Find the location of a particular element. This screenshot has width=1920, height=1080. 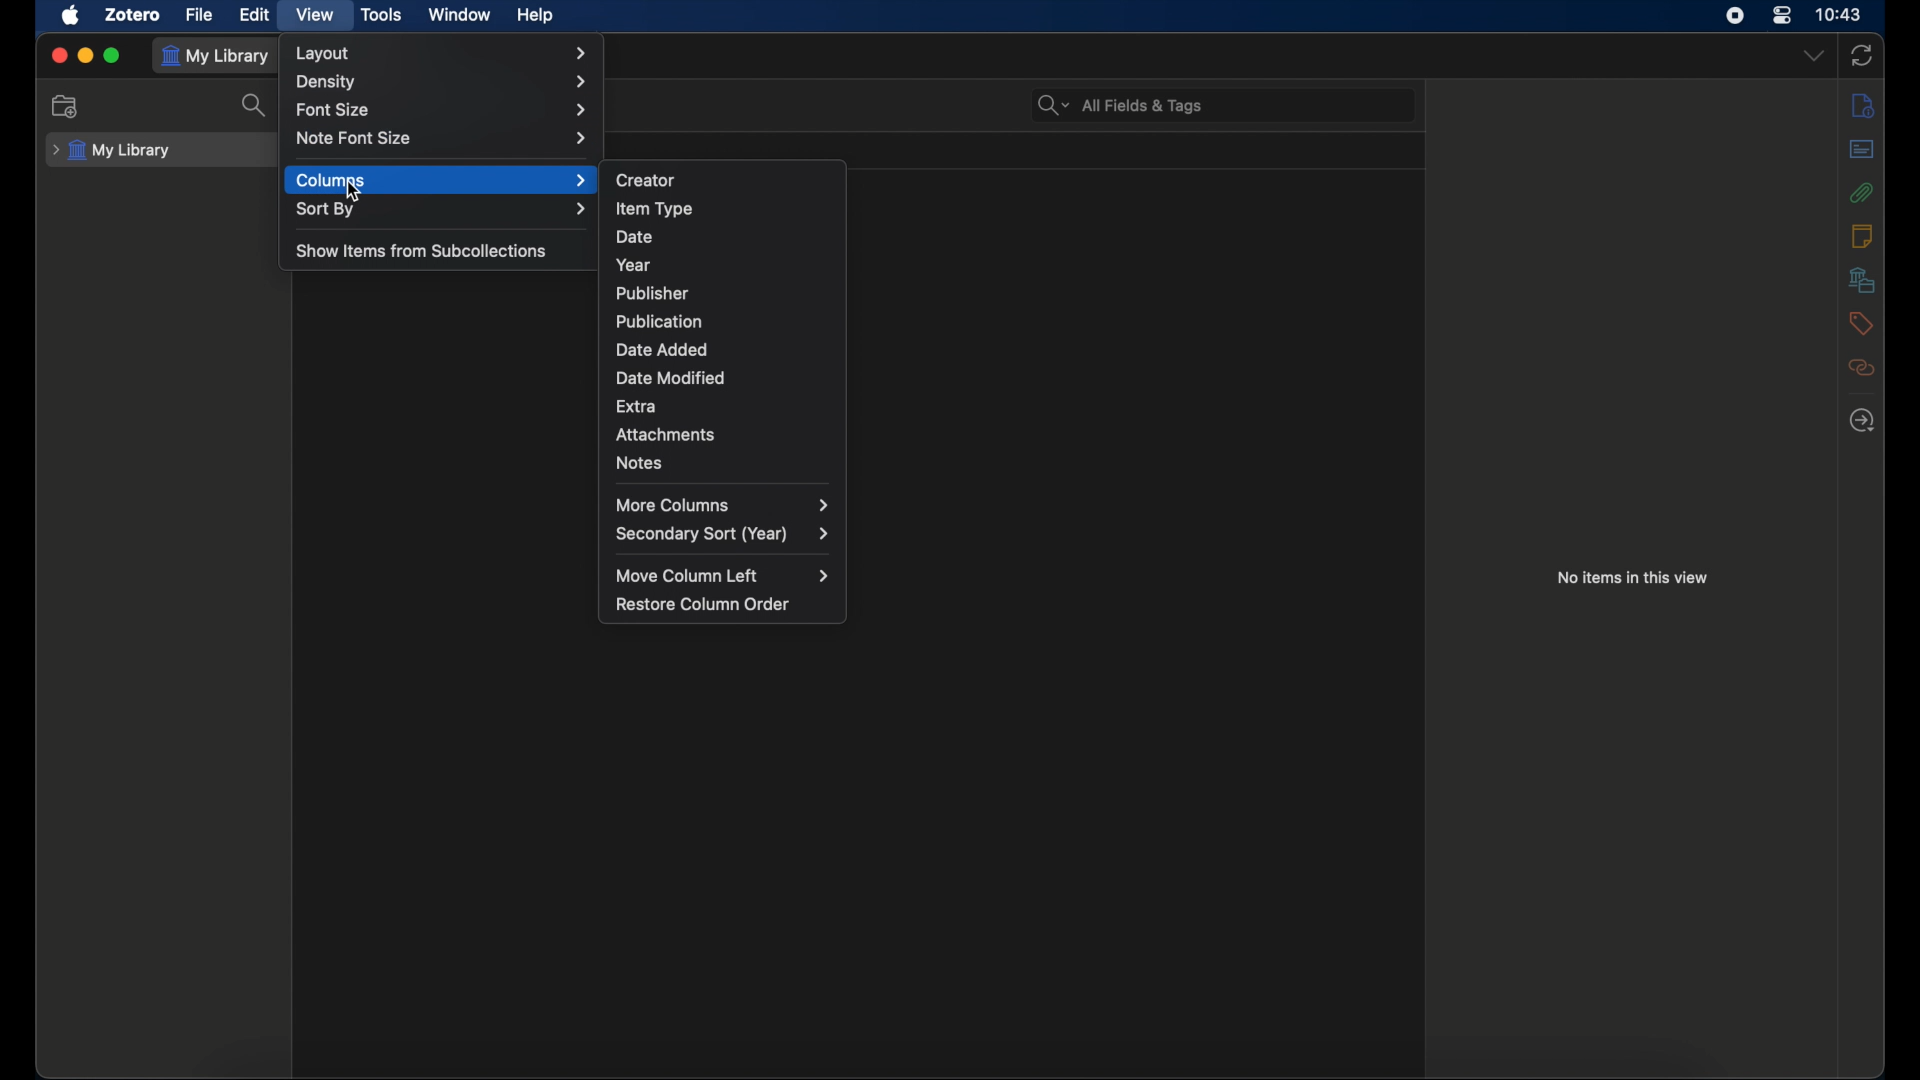

note font size is located at coordinates (442, 138).